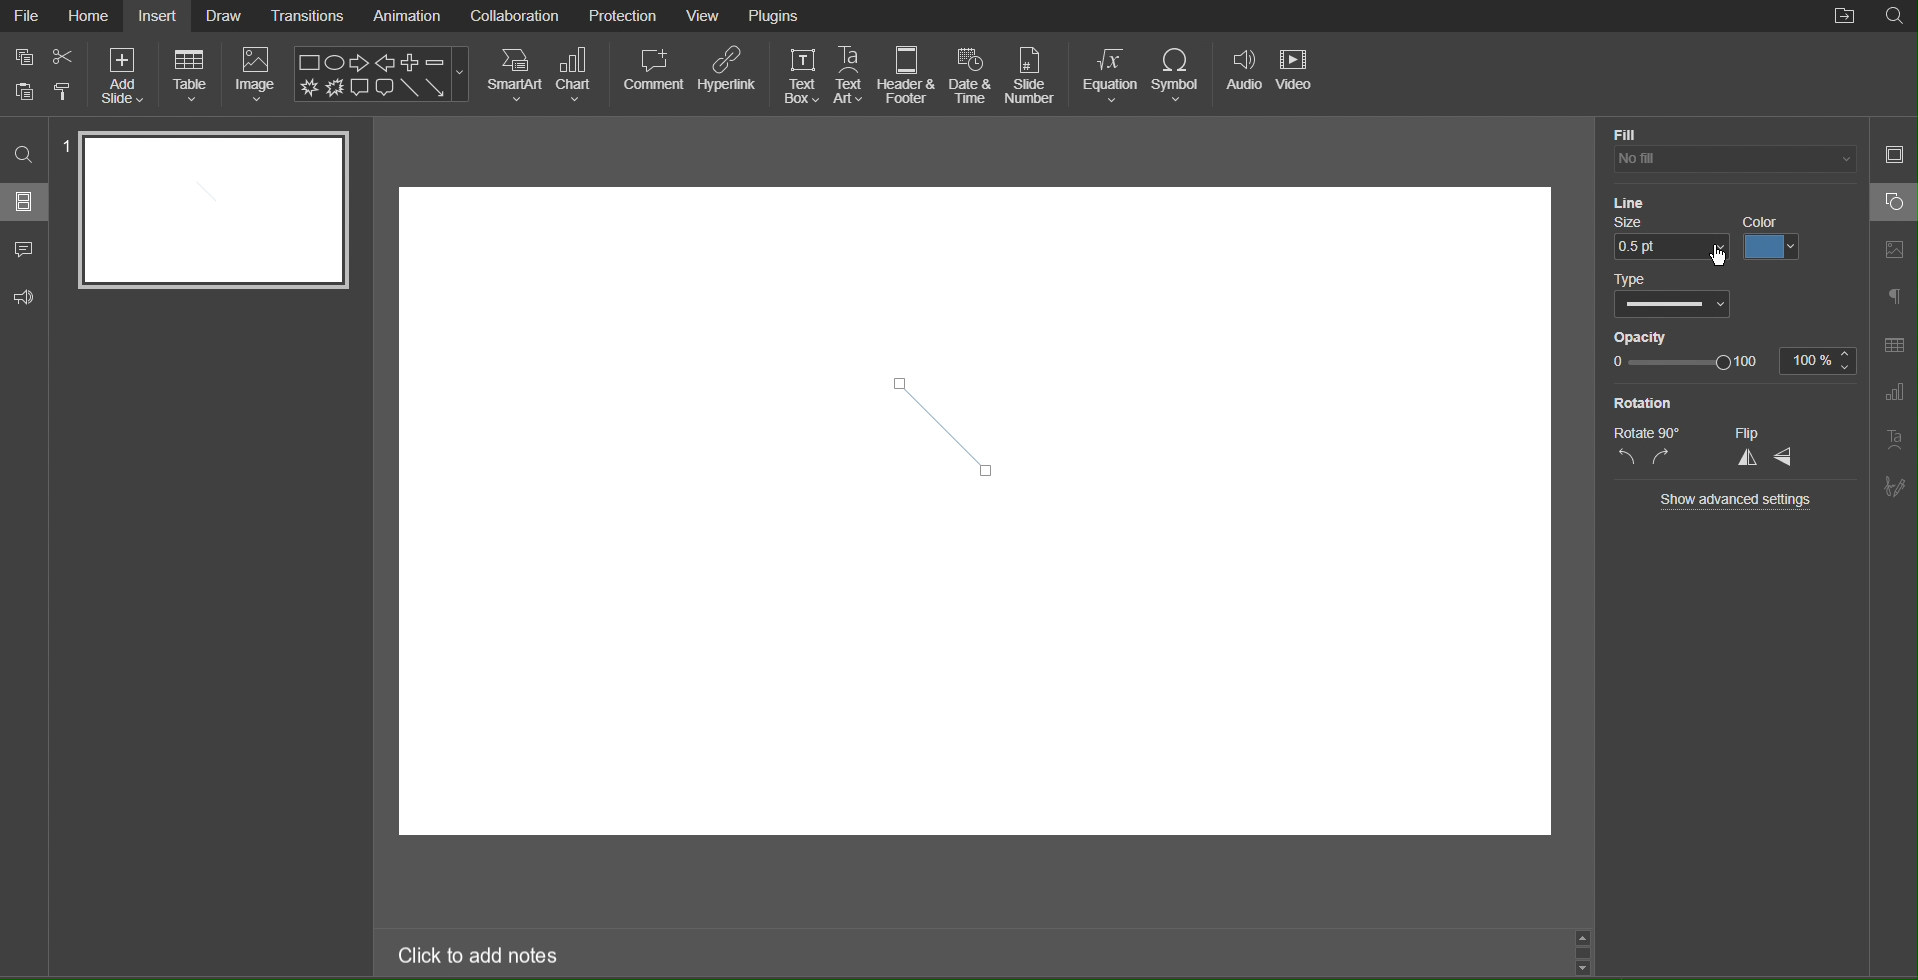 The image size is (1918, 980). I want to click on Open File Location, so click(1845, 17).